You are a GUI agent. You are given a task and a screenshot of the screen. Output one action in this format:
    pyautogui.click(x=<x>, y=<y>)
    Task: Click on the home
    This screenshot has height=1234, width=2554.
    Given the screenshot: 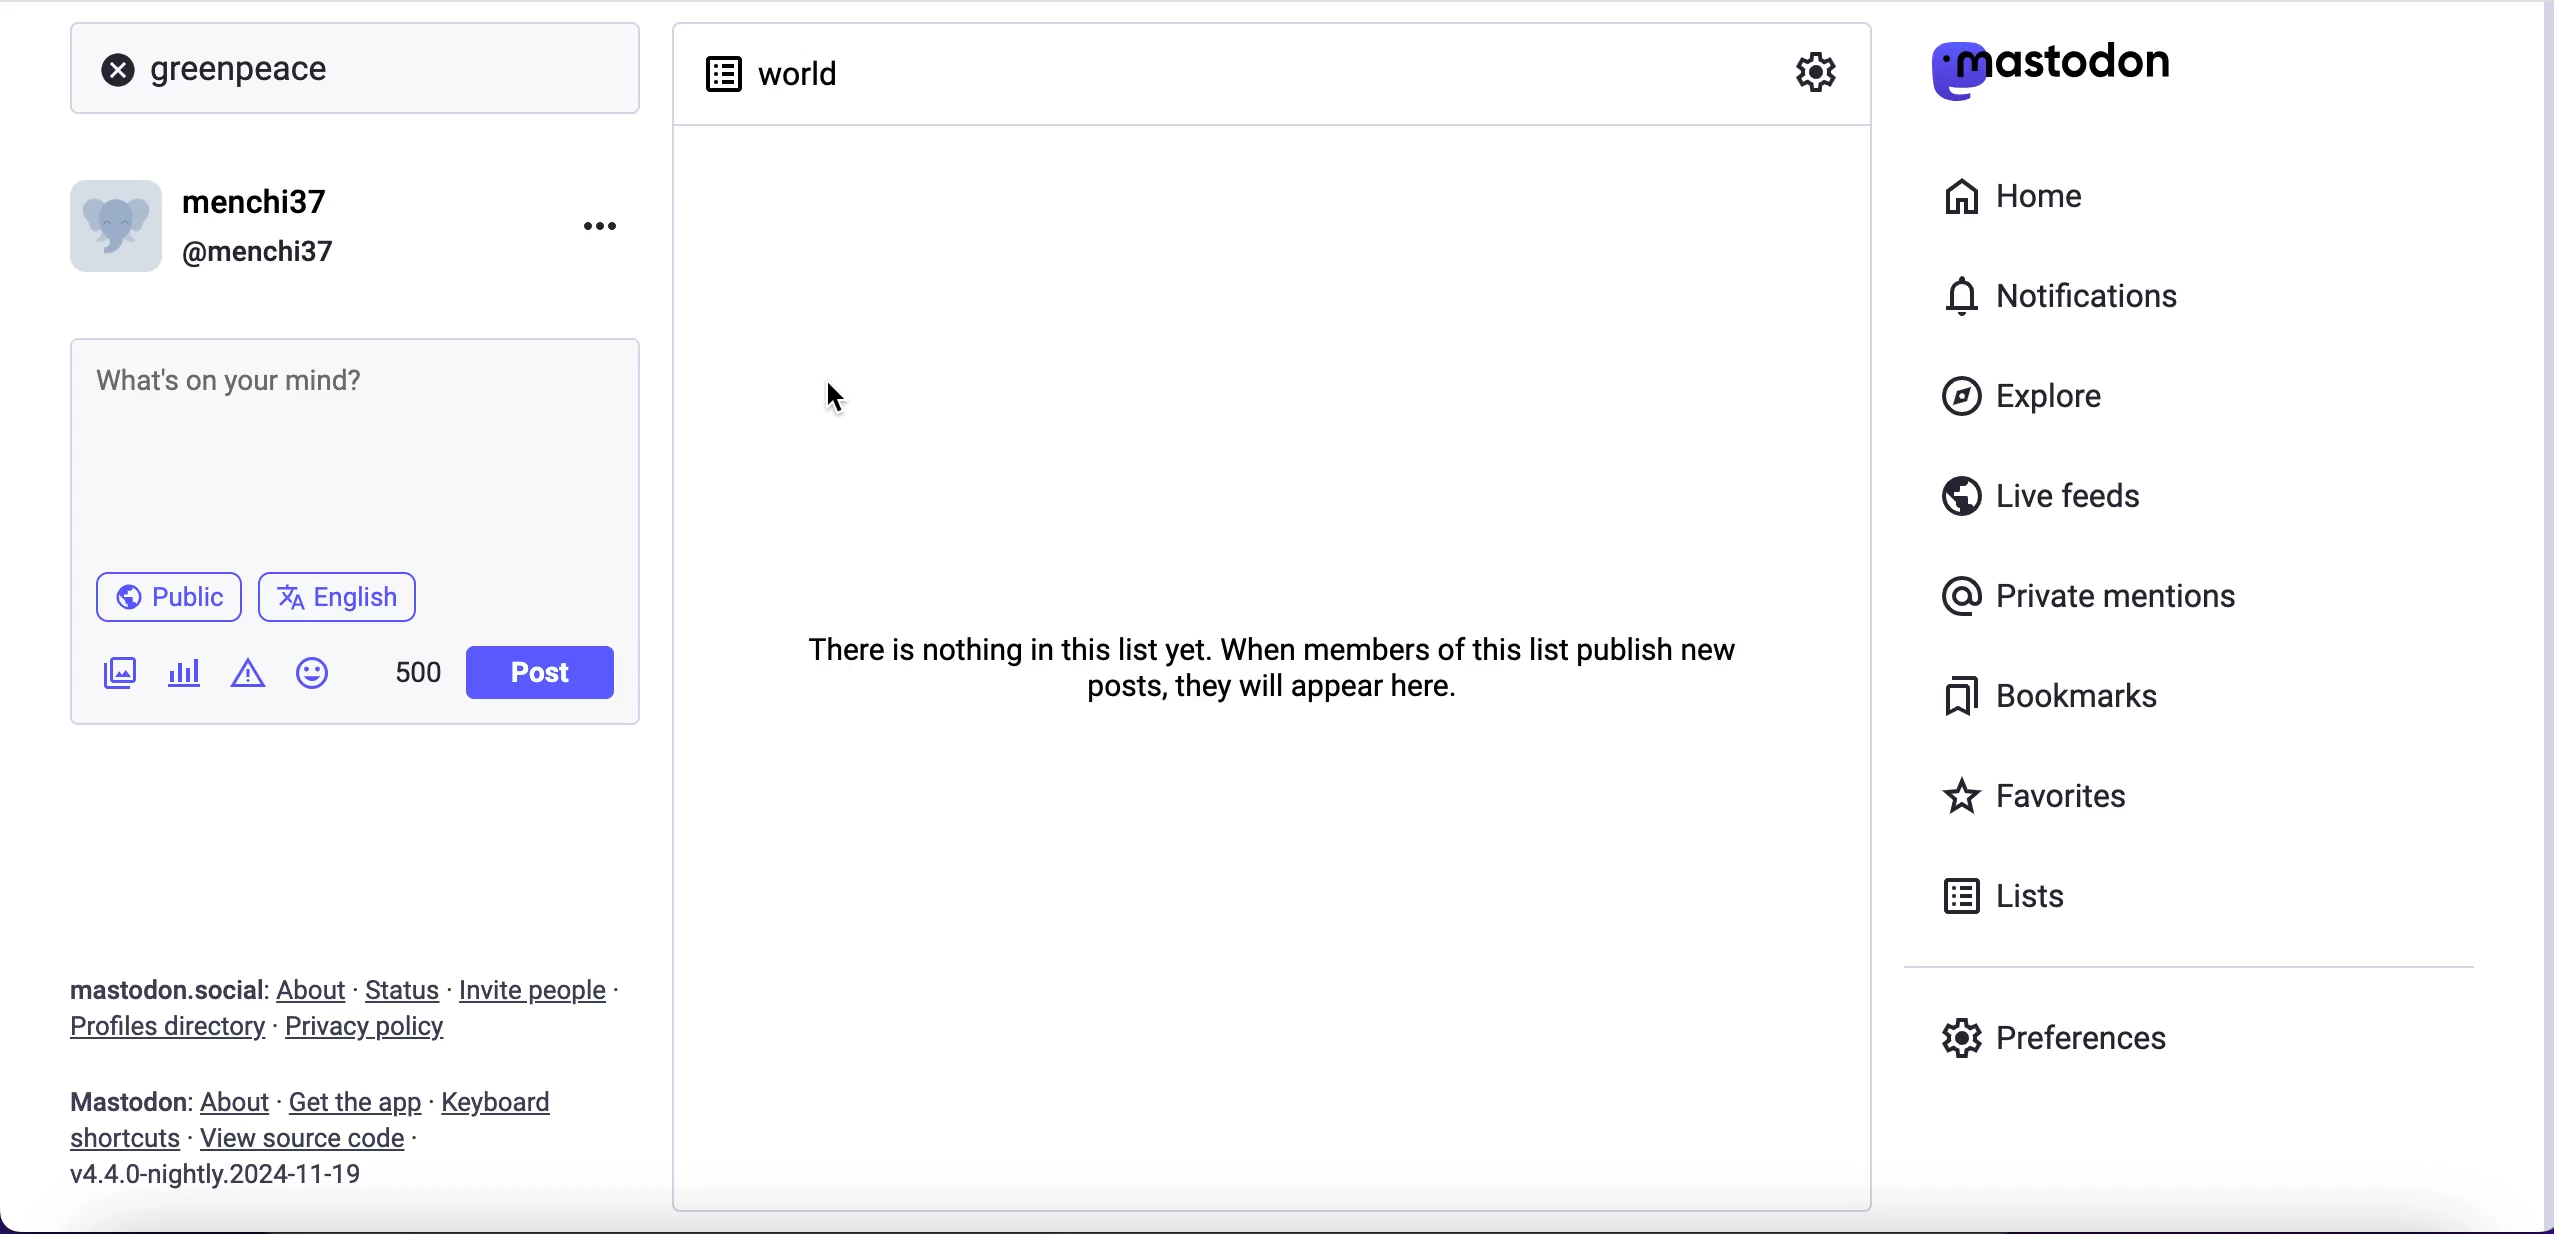 What is the action you would take?
    pyautogui.click(x=2010, y=197)
    